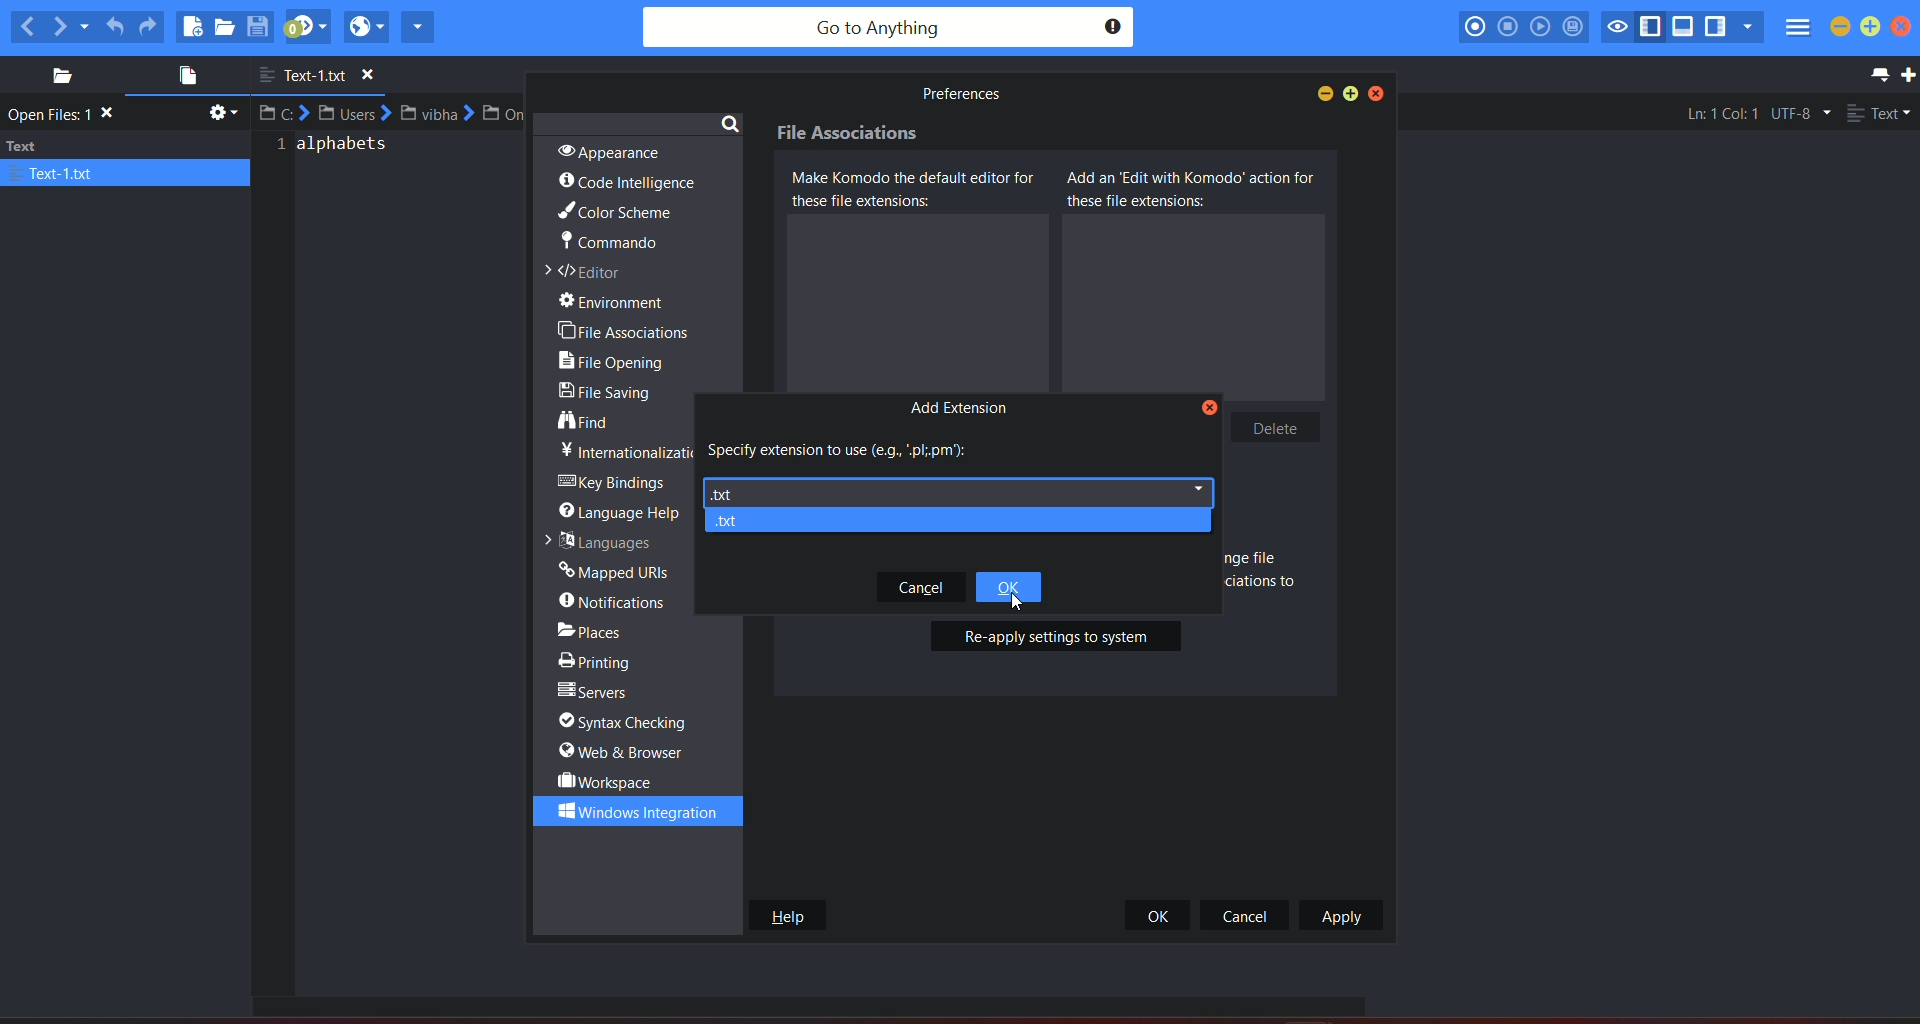  What do you see at coordinates (1321, 93) in the screenshot?
I see `minimize` at bounding box center [1321, 93].